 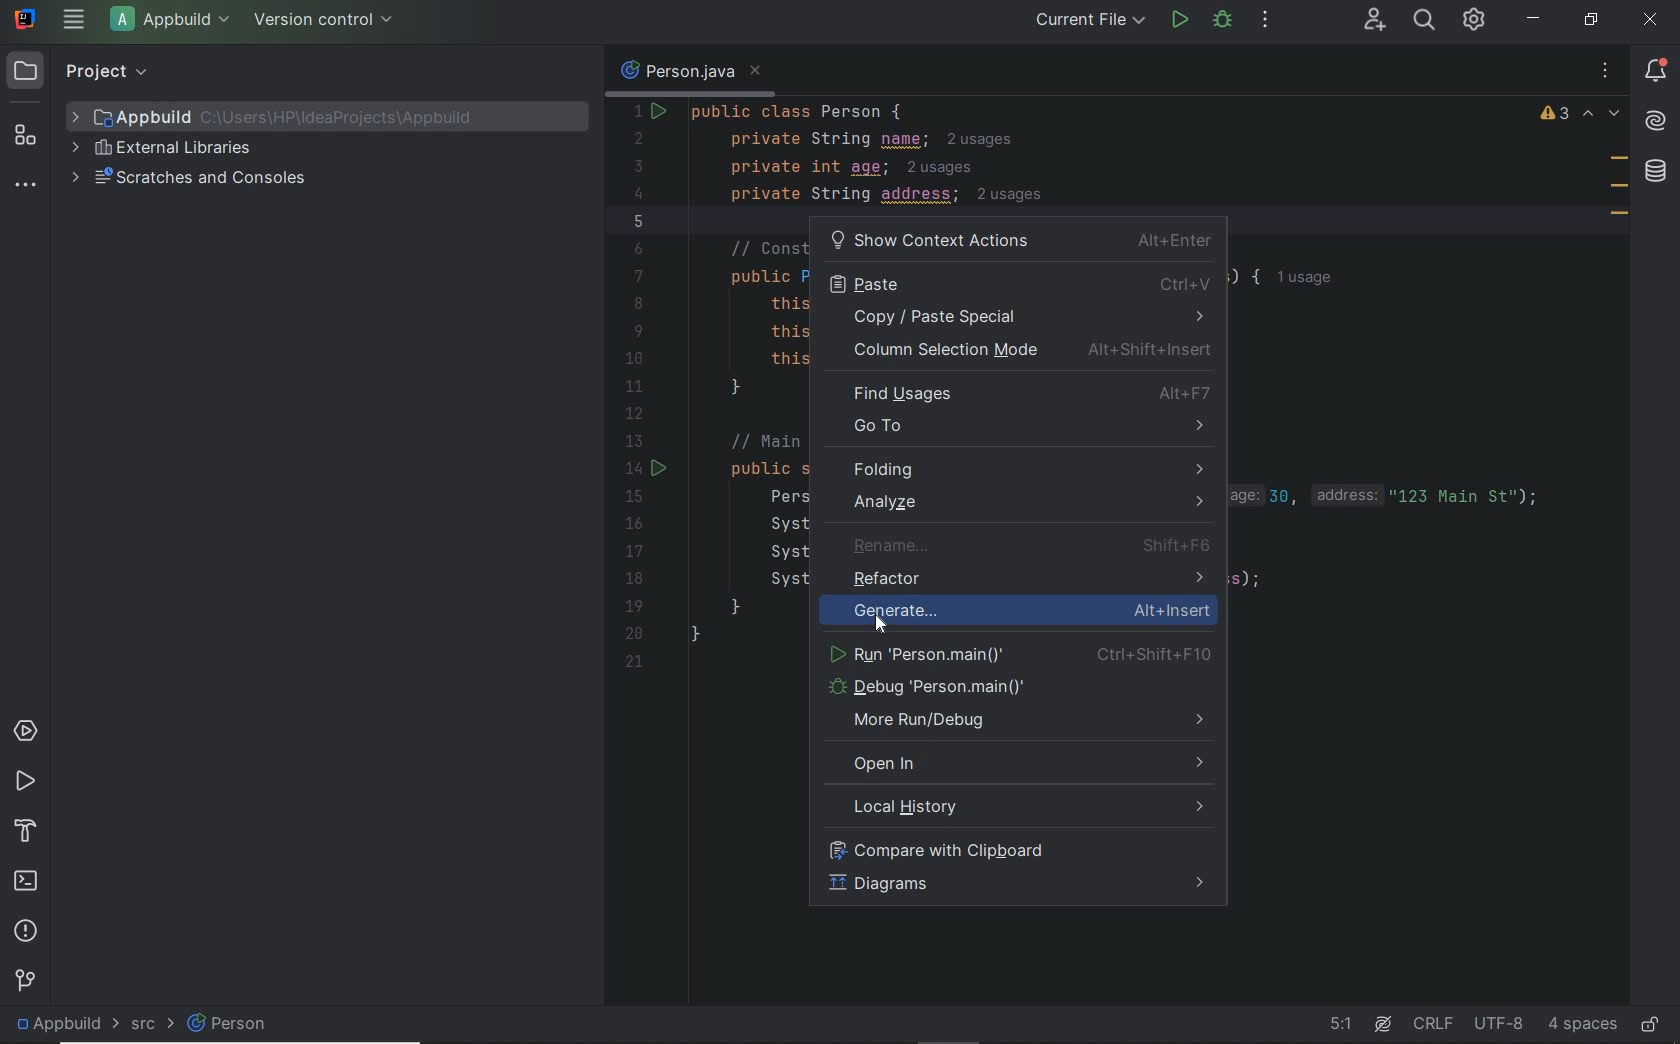 What do you see at coordinates (1656, 123) in the screenshot?
I see `AI Assistant` at bounding box center [1656, 123].